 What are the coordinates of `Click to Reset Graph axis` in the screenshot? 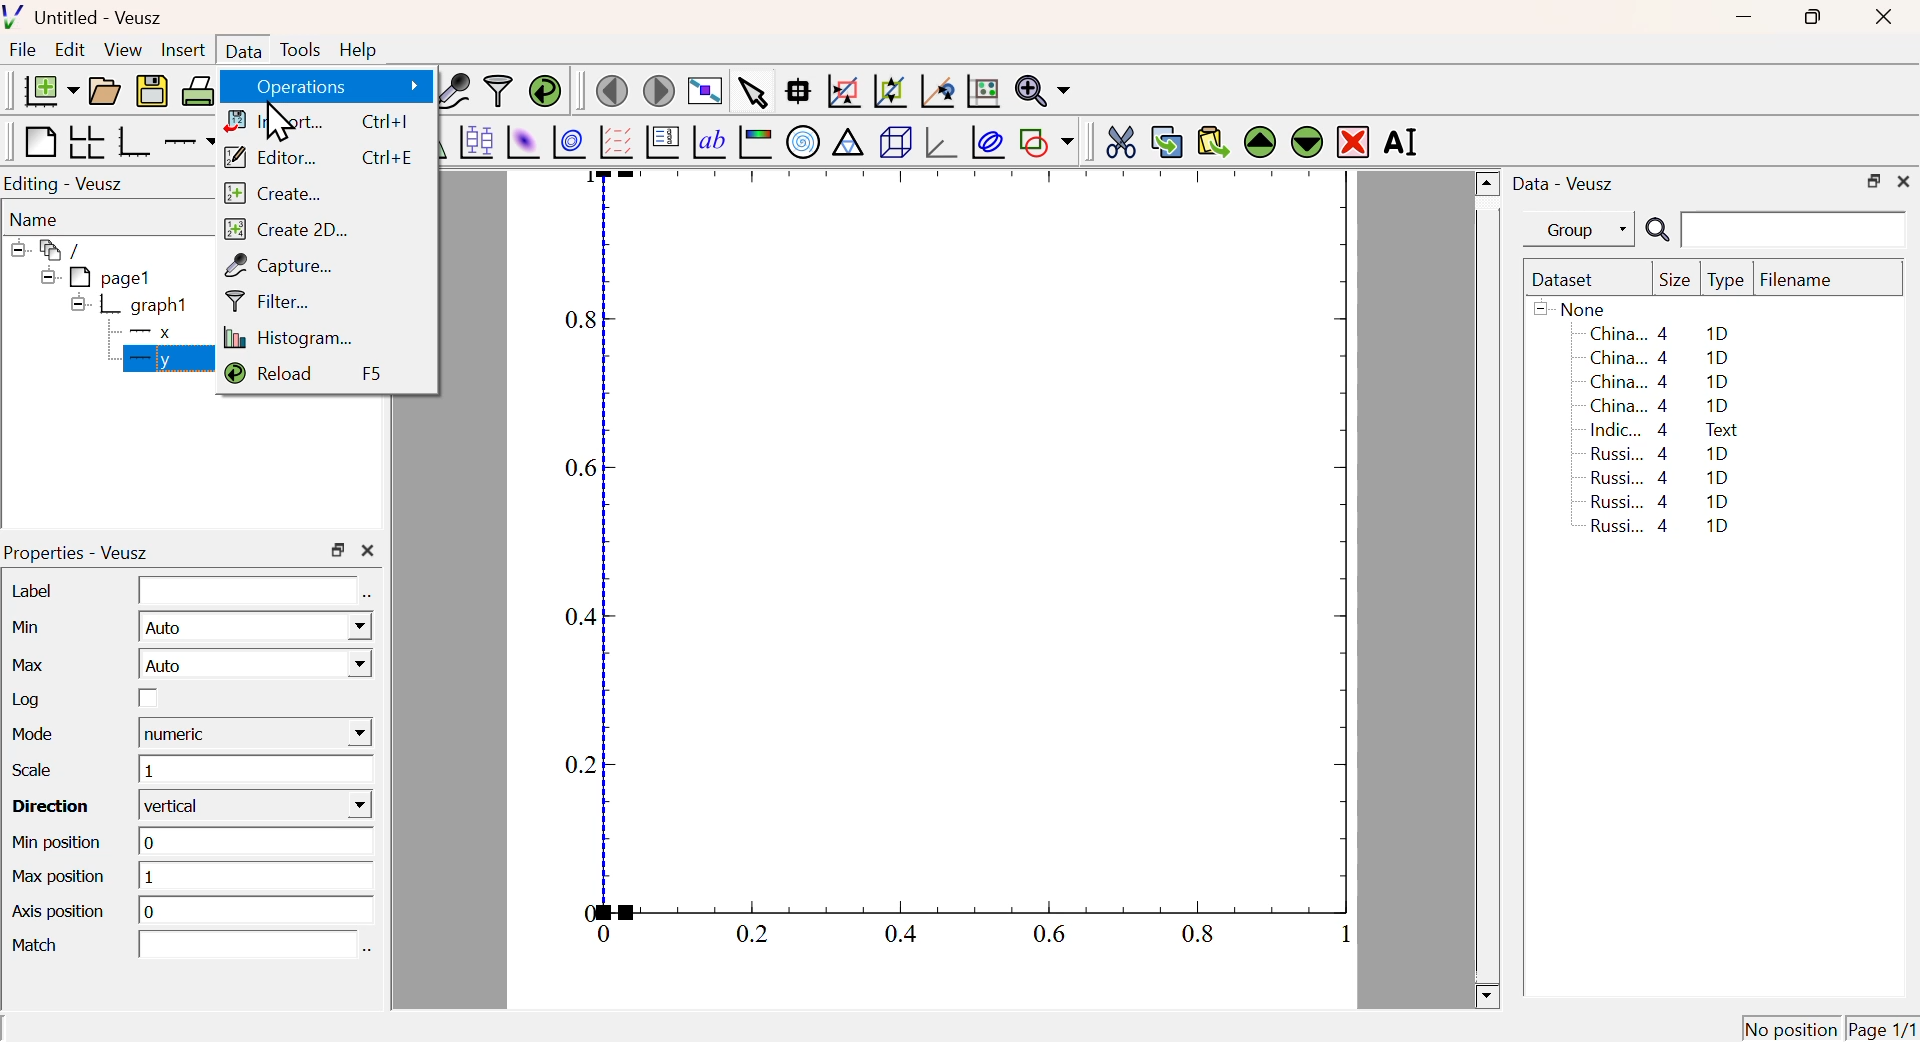 It's located at (982, 89).